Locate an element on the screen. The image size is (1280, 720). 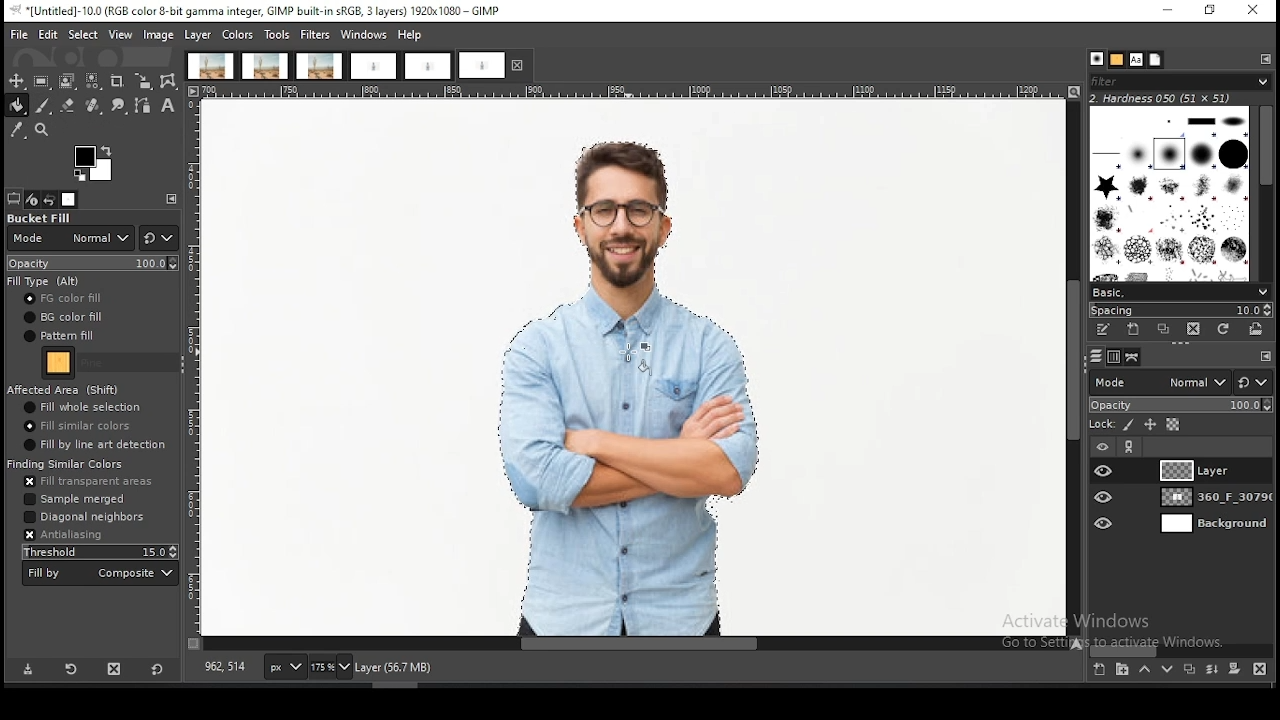
layers is located at coordinates (1096, 357).